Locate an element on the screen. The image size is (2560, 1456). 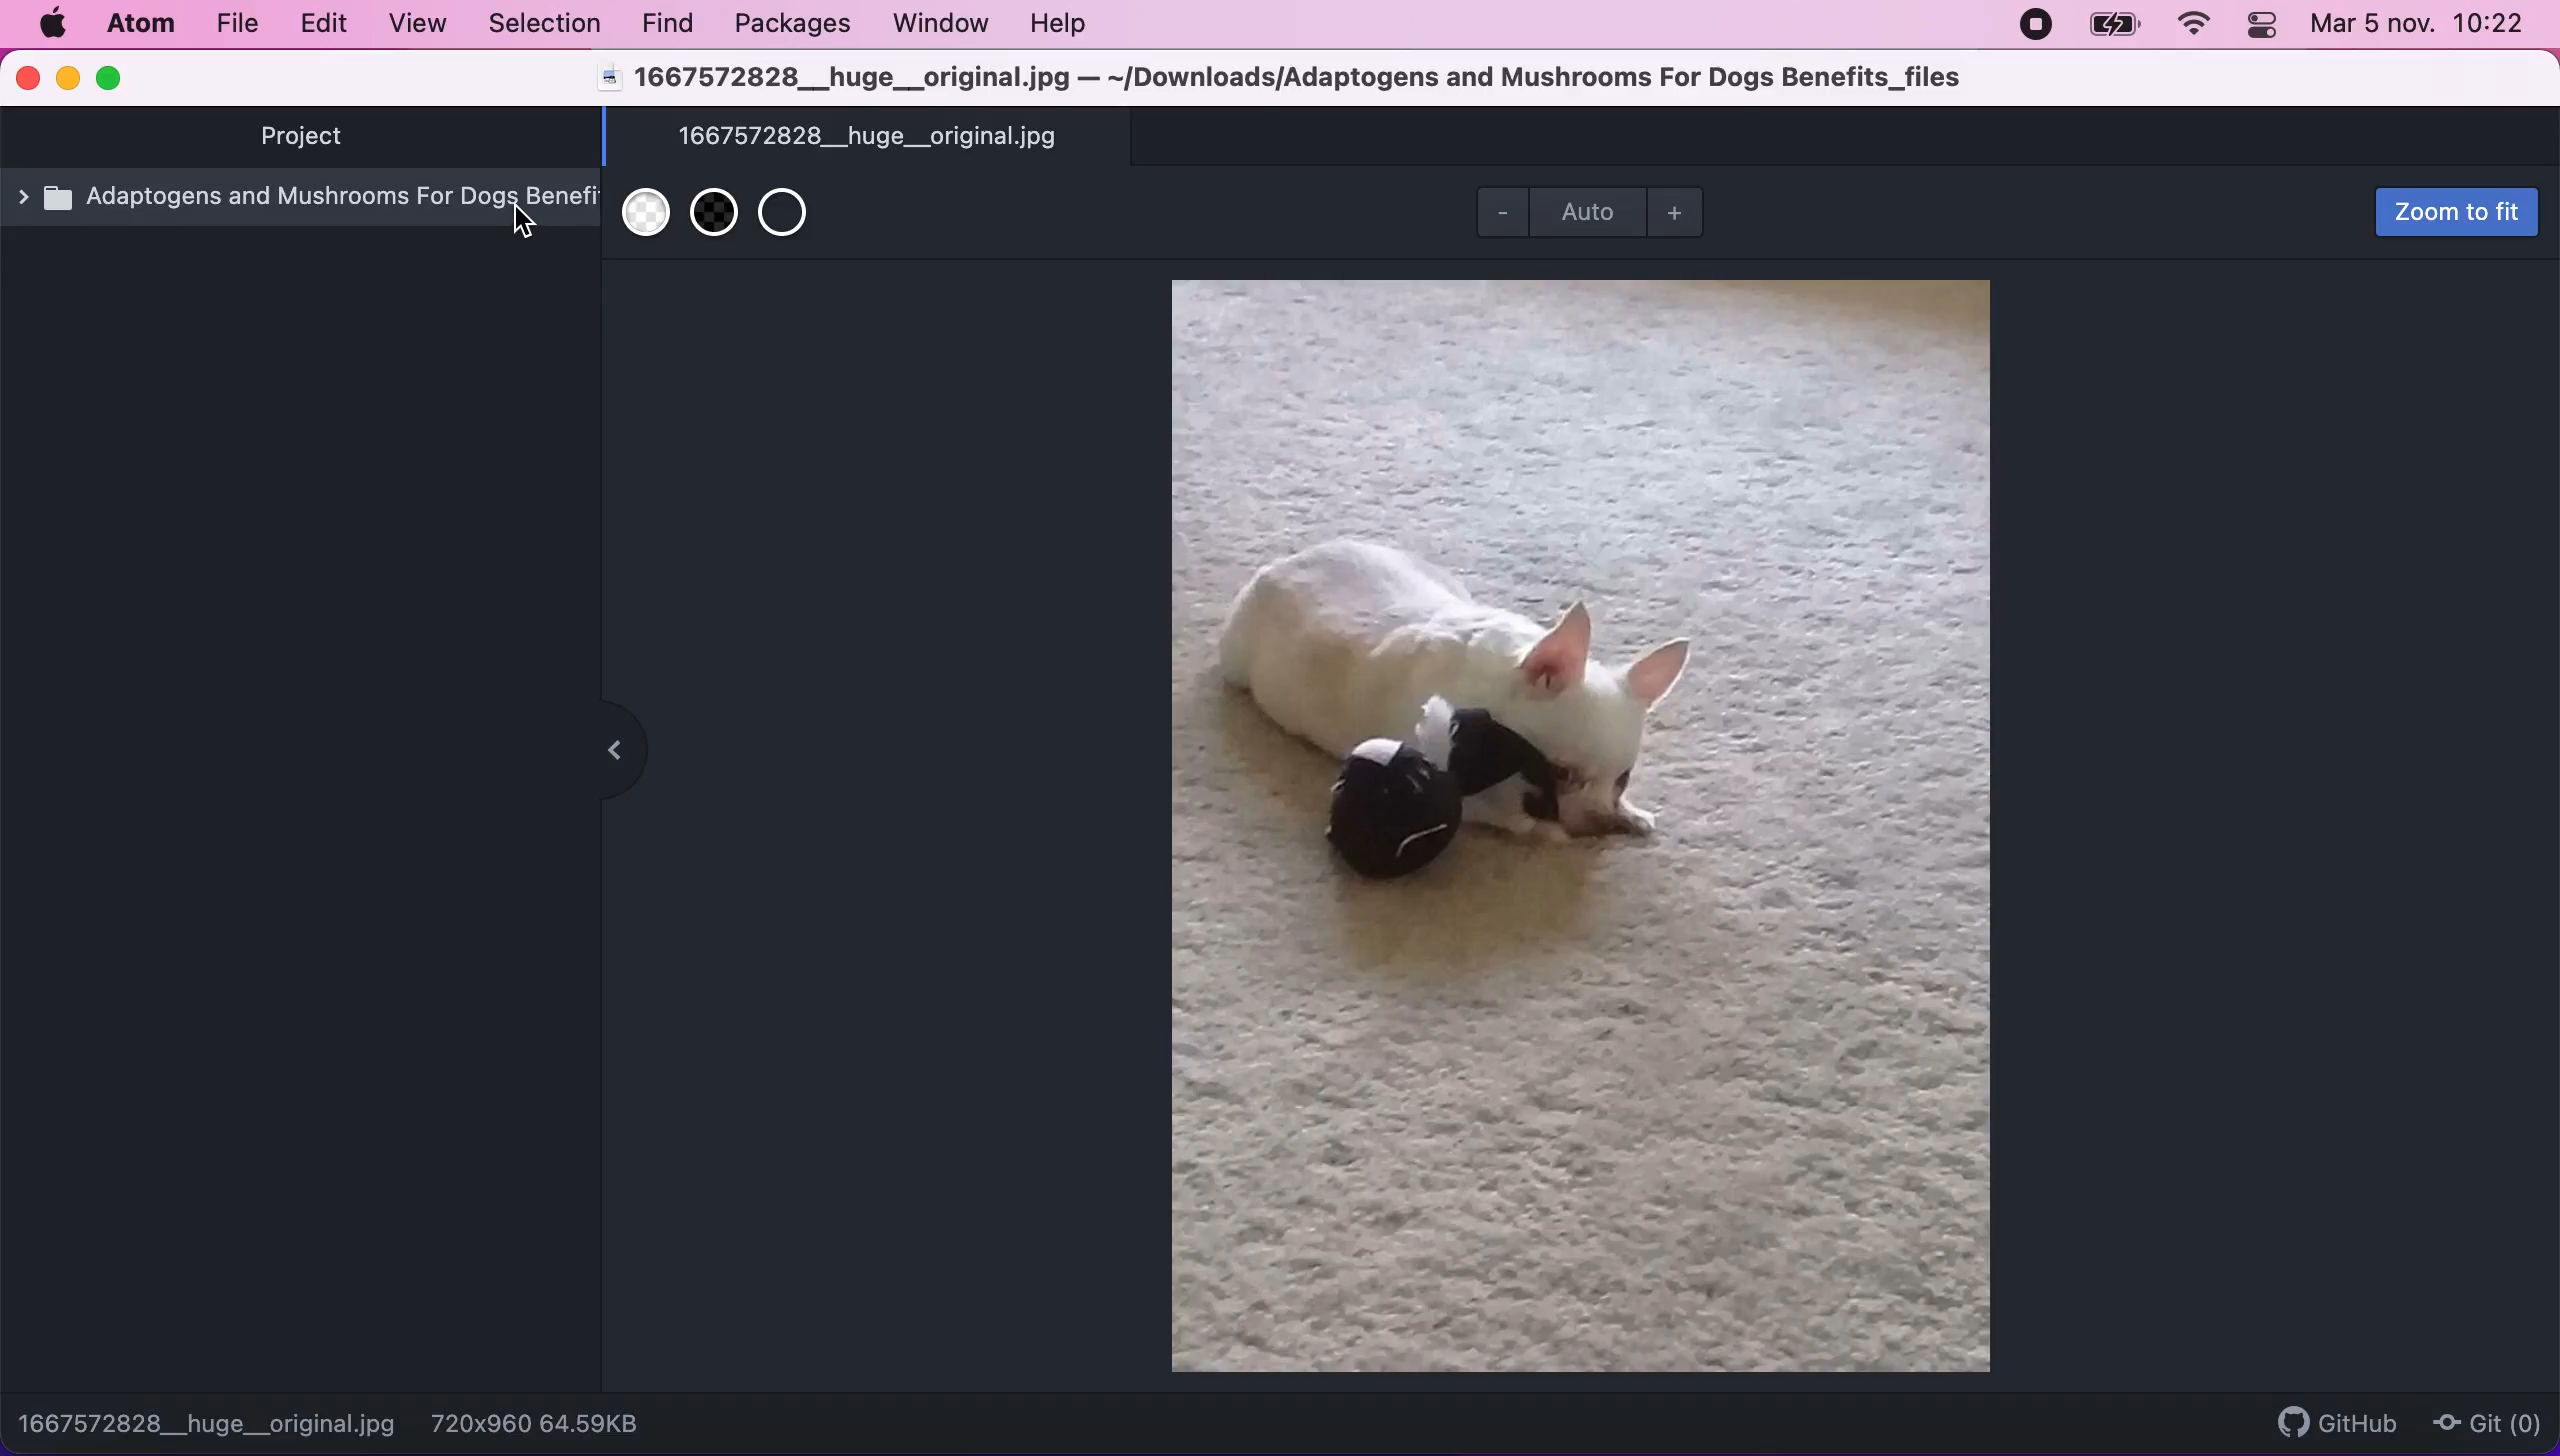
packages is located at coordinates (787, 24).